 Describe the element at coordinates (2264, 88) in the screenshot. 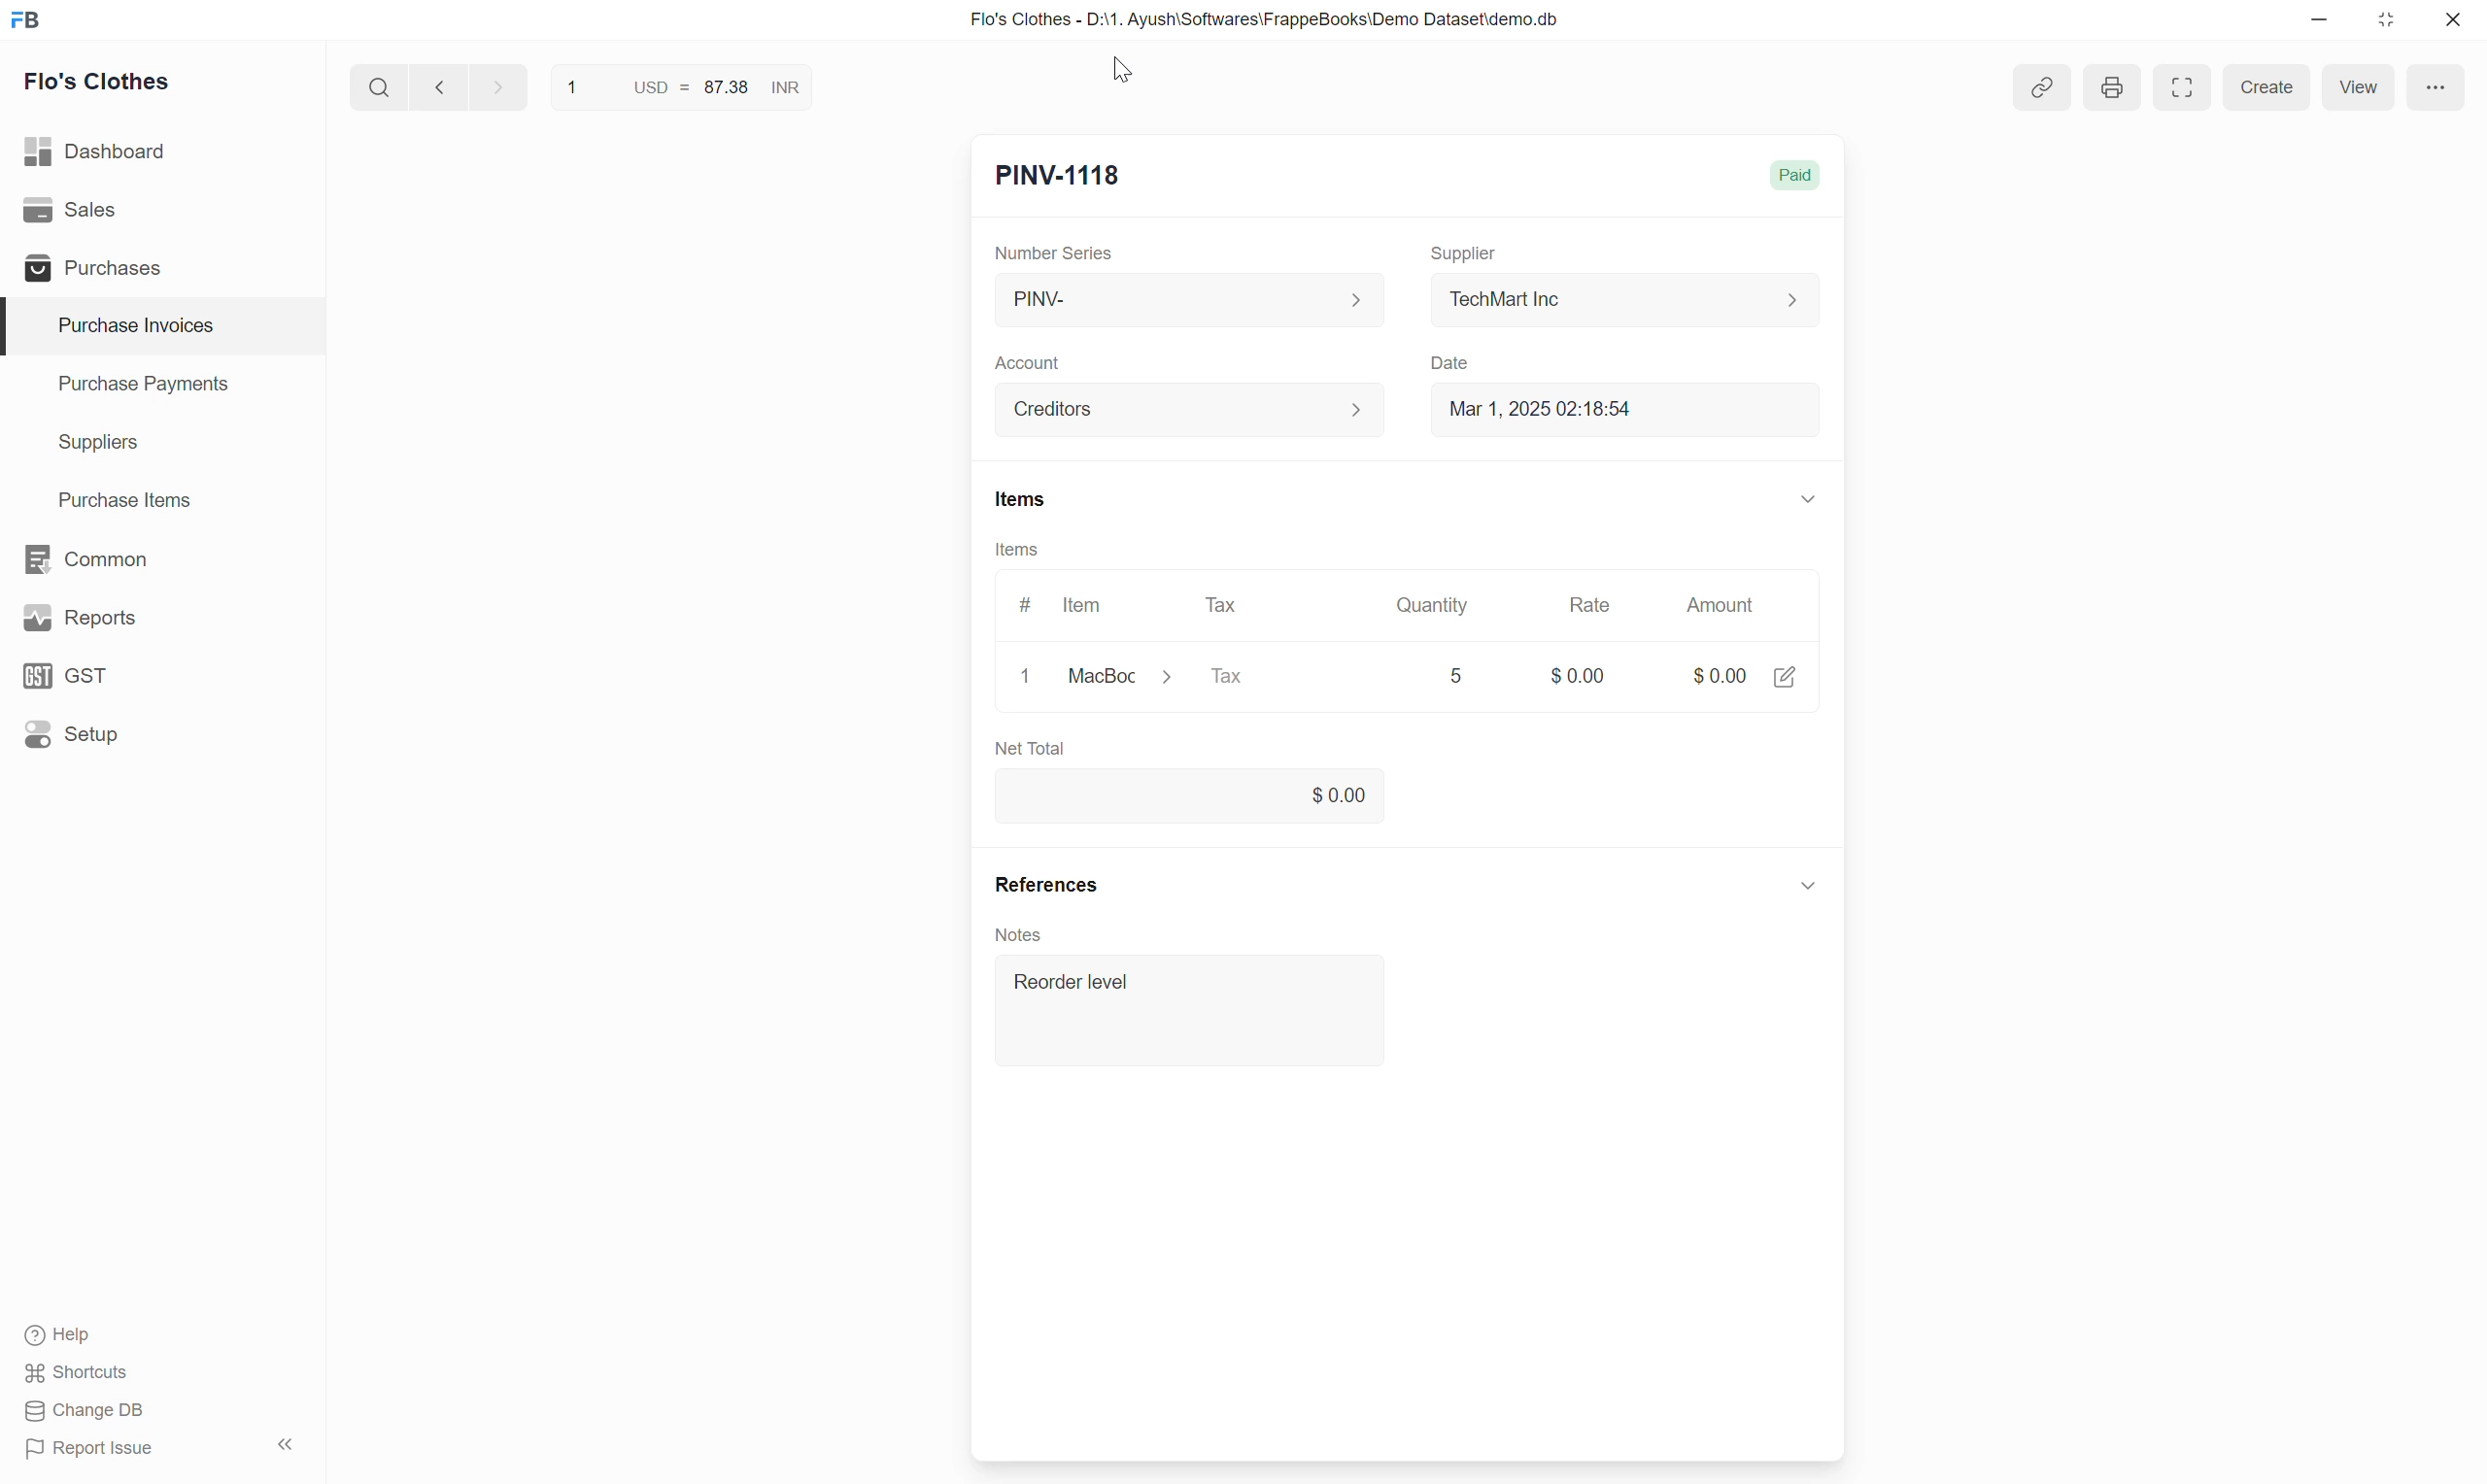

I see `create` at that location.